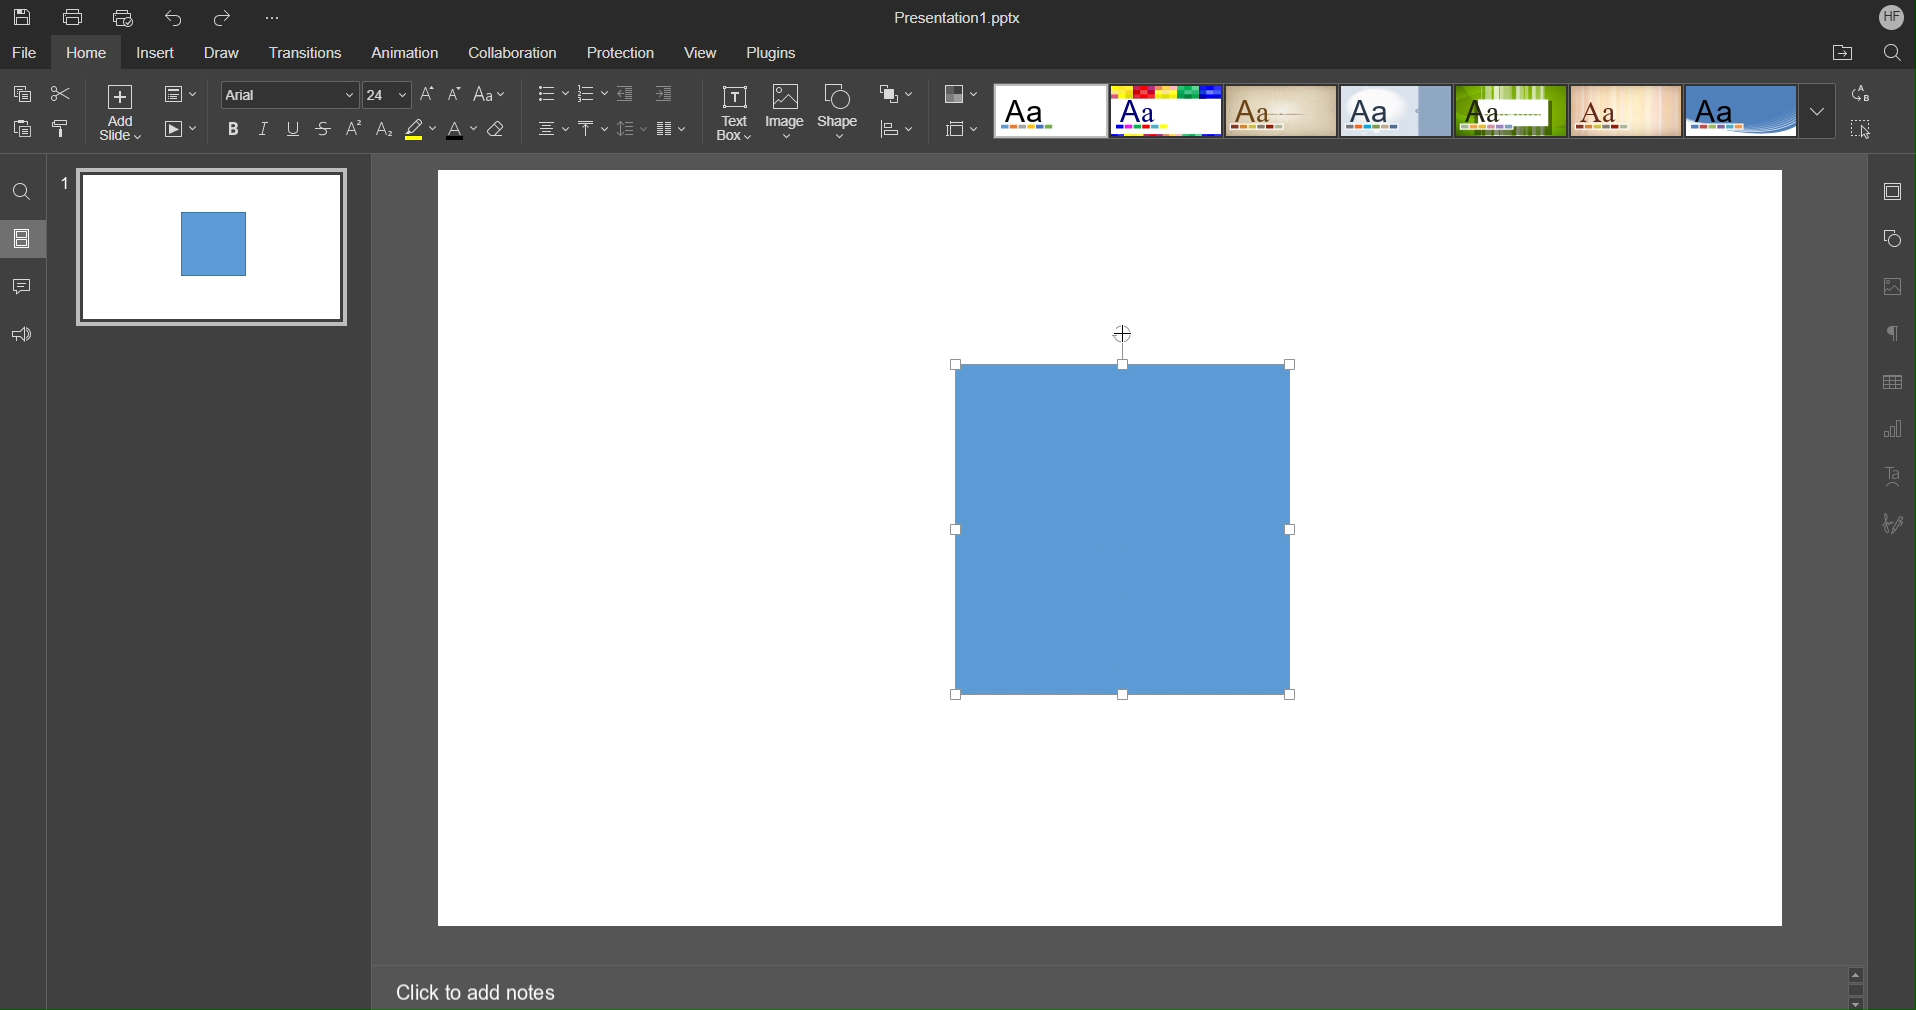 This screenshot has height=1010, width=1916. I want to click on Animation, so click(403, 50).